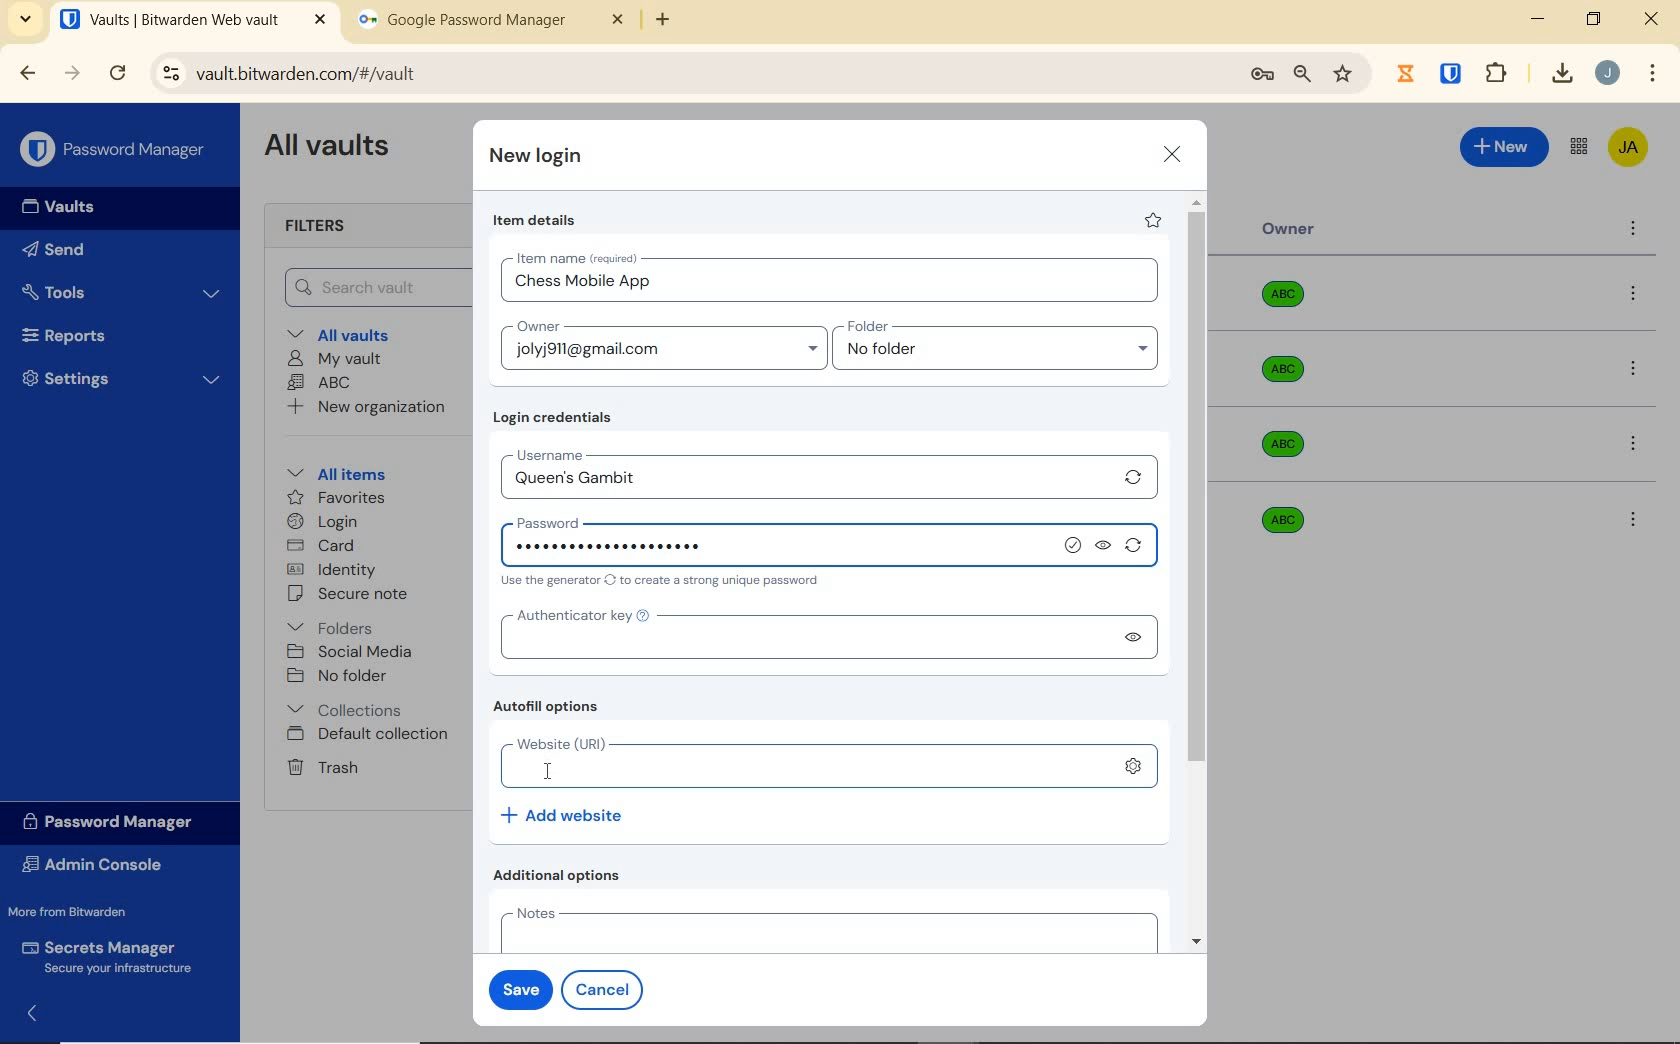 The height and width of the screenshot is (1044, 1680). I want to click on New login, so click(537, 158).